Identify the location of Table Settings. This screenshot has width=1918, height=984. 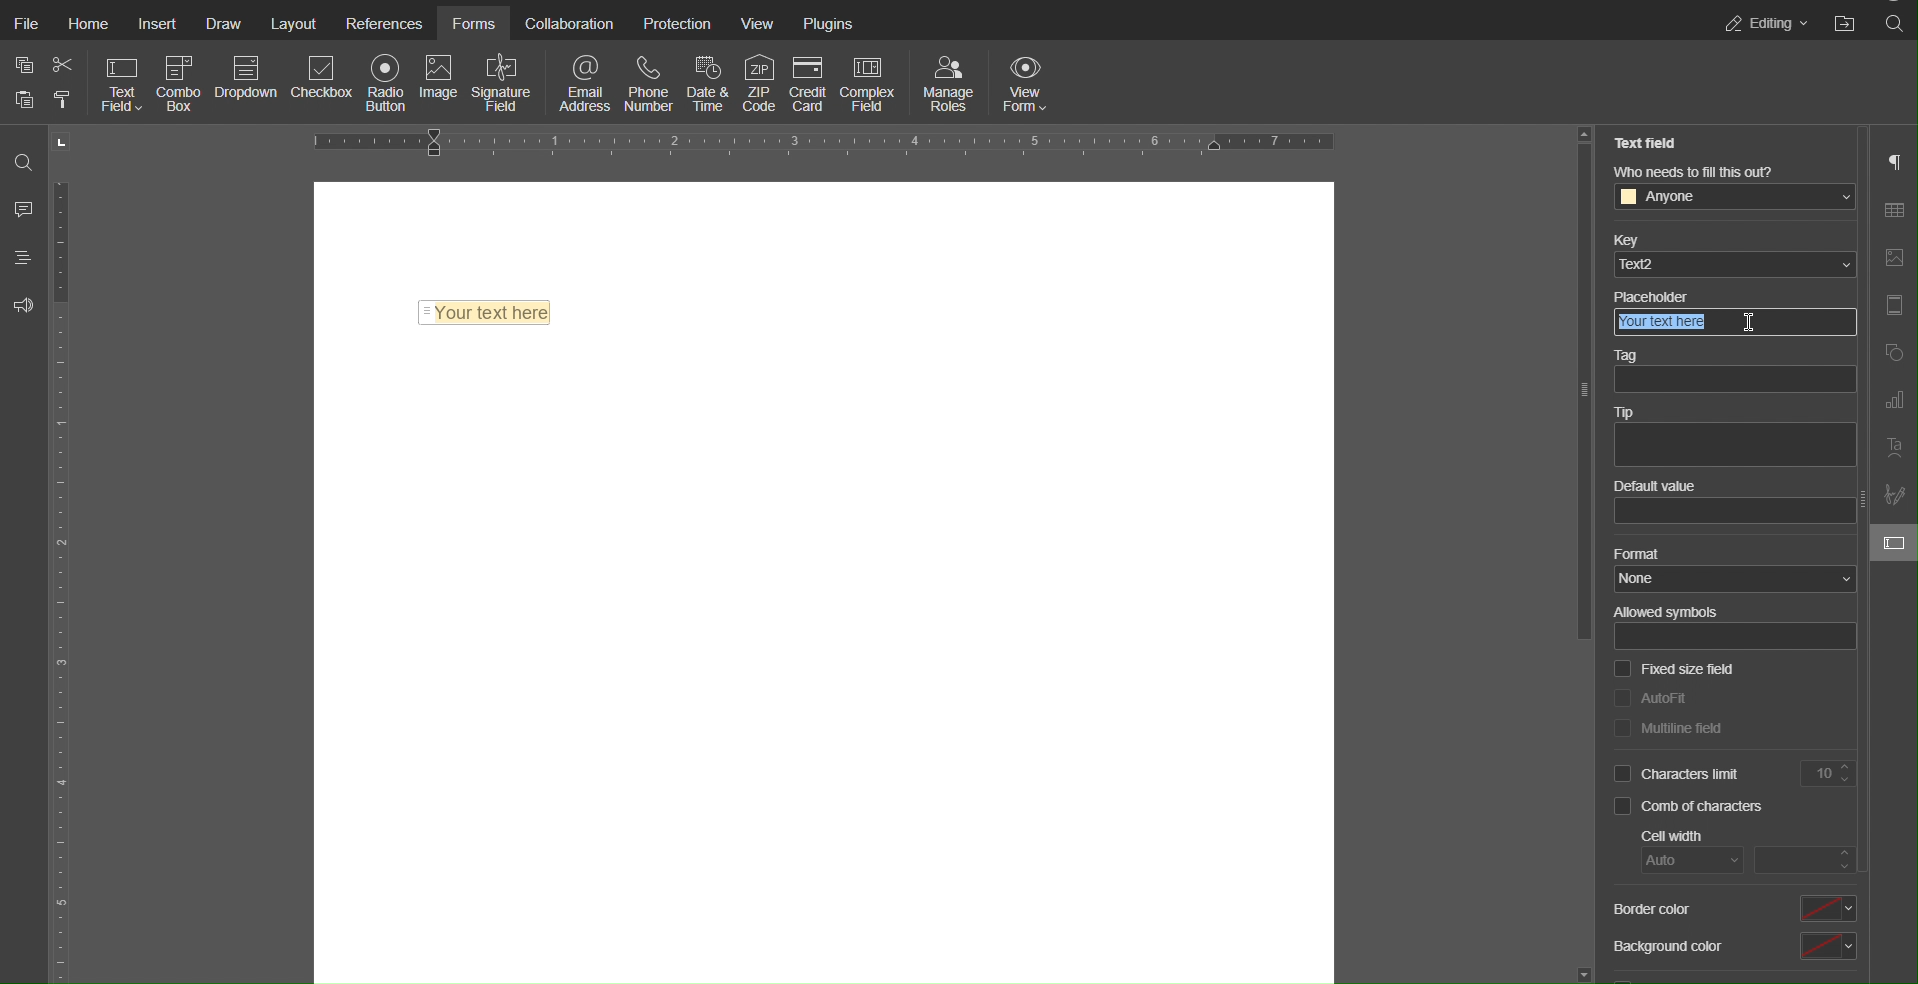
(1892, 210).